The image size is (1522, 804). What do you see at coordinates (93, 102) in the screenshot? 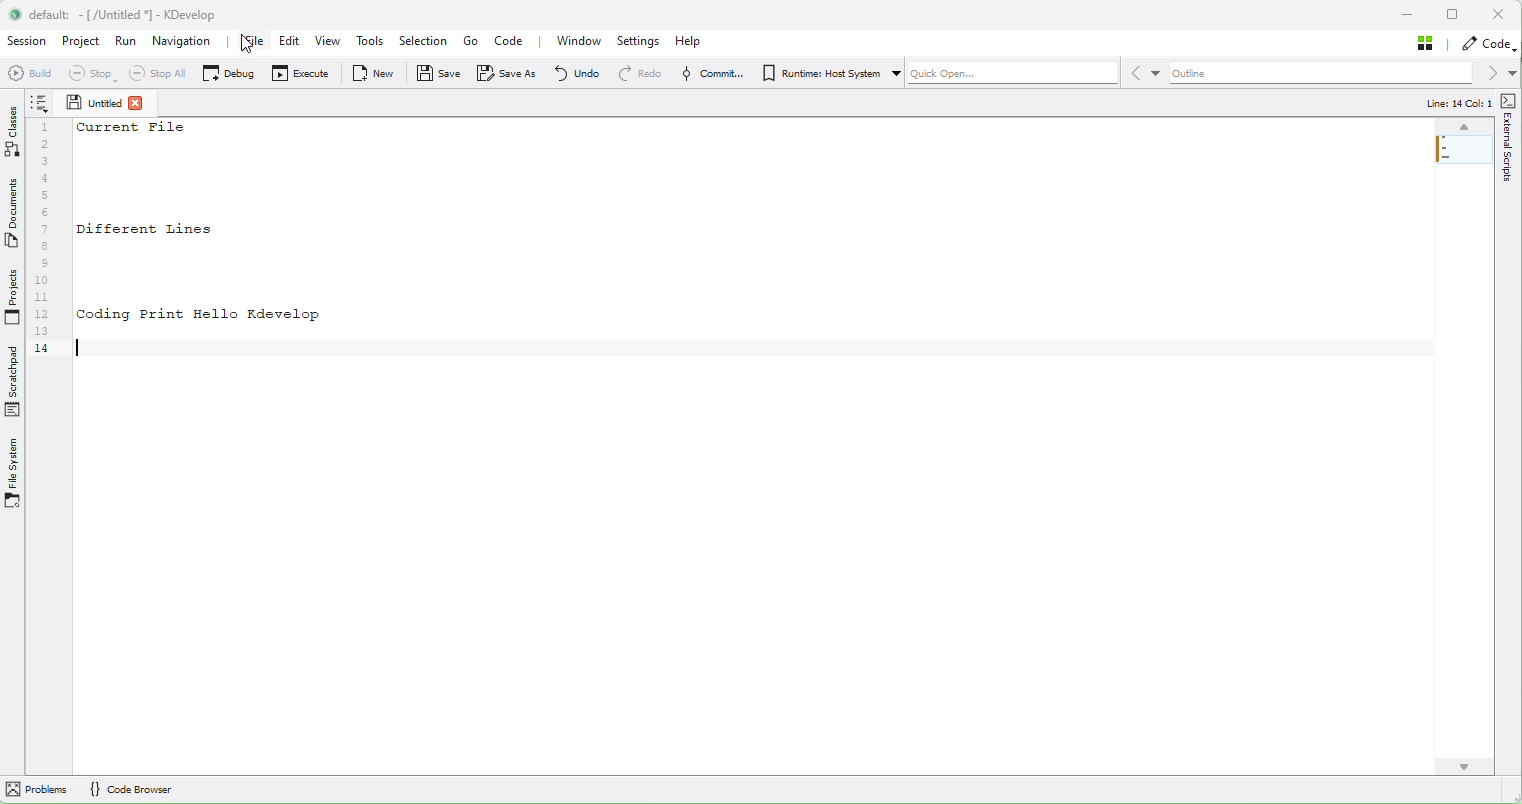
I see `Untitled` at bounding box center [93, 102].